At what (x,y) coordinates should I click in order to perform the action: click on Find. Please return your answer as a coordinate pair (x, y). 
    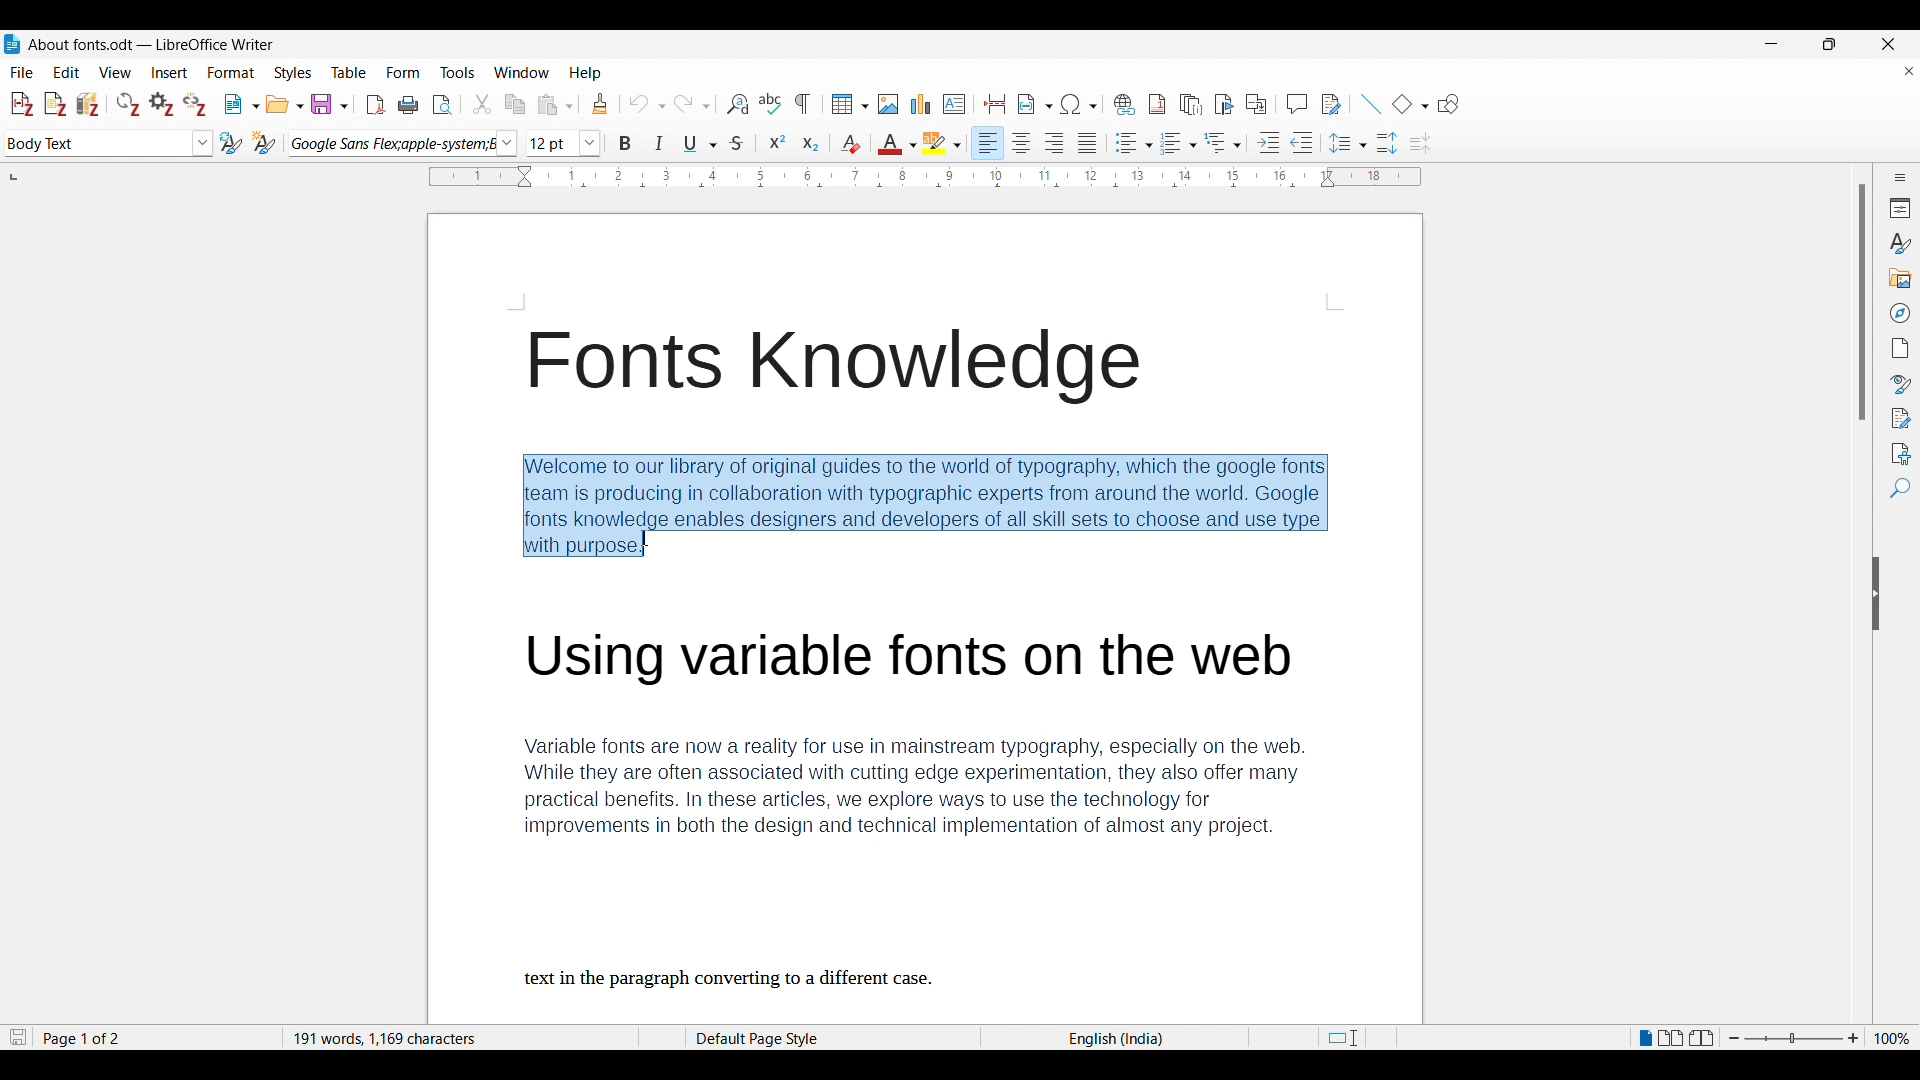
    Looking at the image, I should click on (1901, 488).